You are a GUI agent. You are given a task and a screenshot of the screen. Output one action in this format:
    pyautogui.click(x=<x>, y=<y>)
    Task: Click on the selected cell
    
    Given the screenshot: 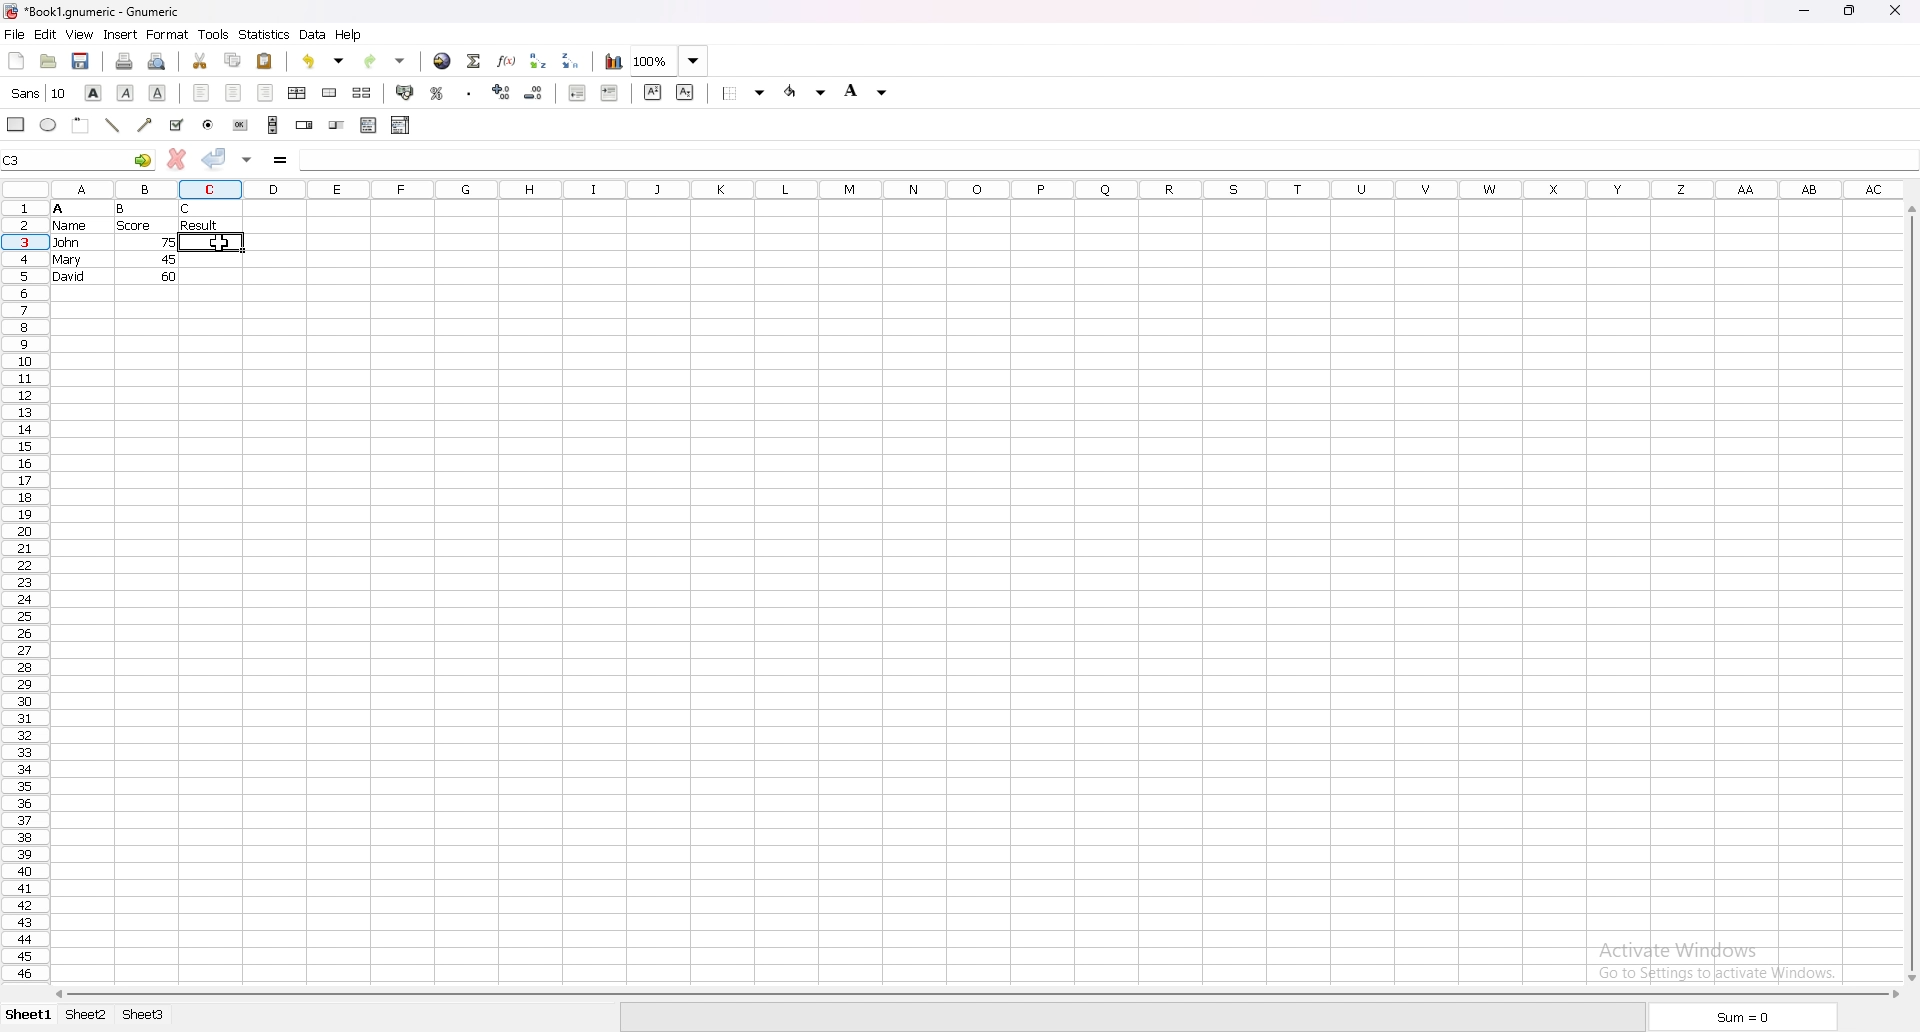 What is the action you would take?
    pyautogui.click(x=79, y=159)
    